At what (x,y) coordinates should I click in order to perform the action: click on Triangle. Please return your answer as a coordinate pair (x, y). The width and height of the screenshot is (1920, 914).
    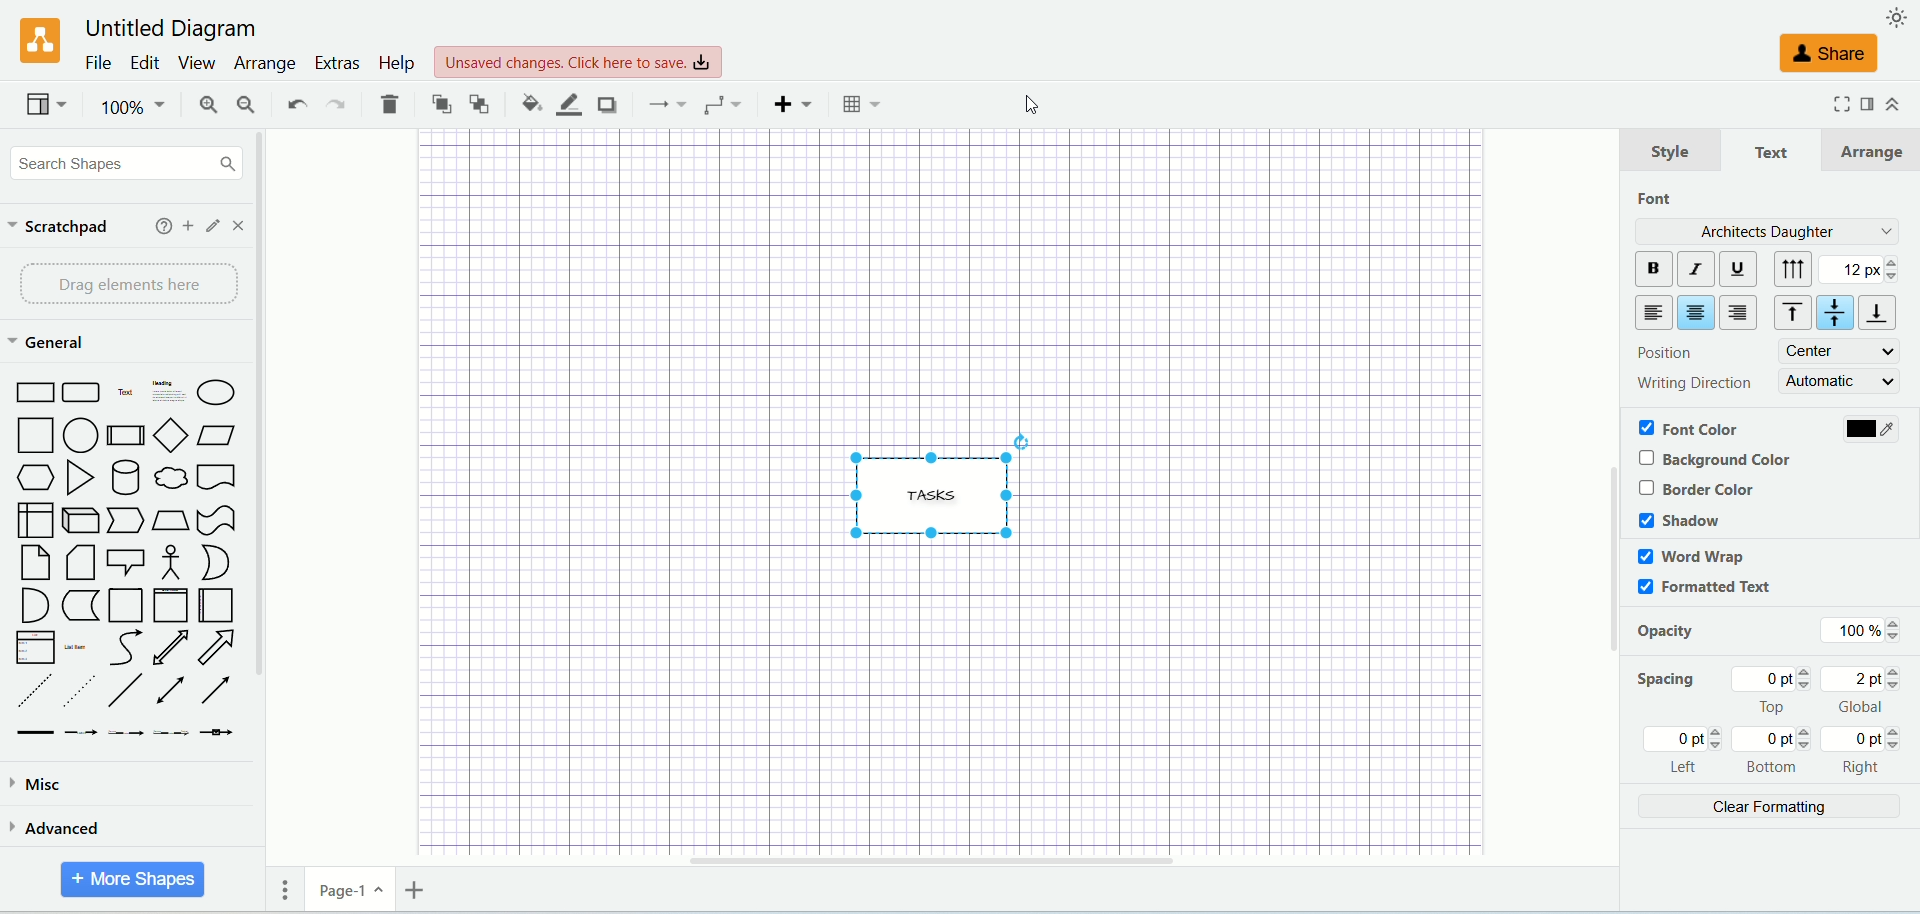
    Looking at the image, I should click on (79, 478).